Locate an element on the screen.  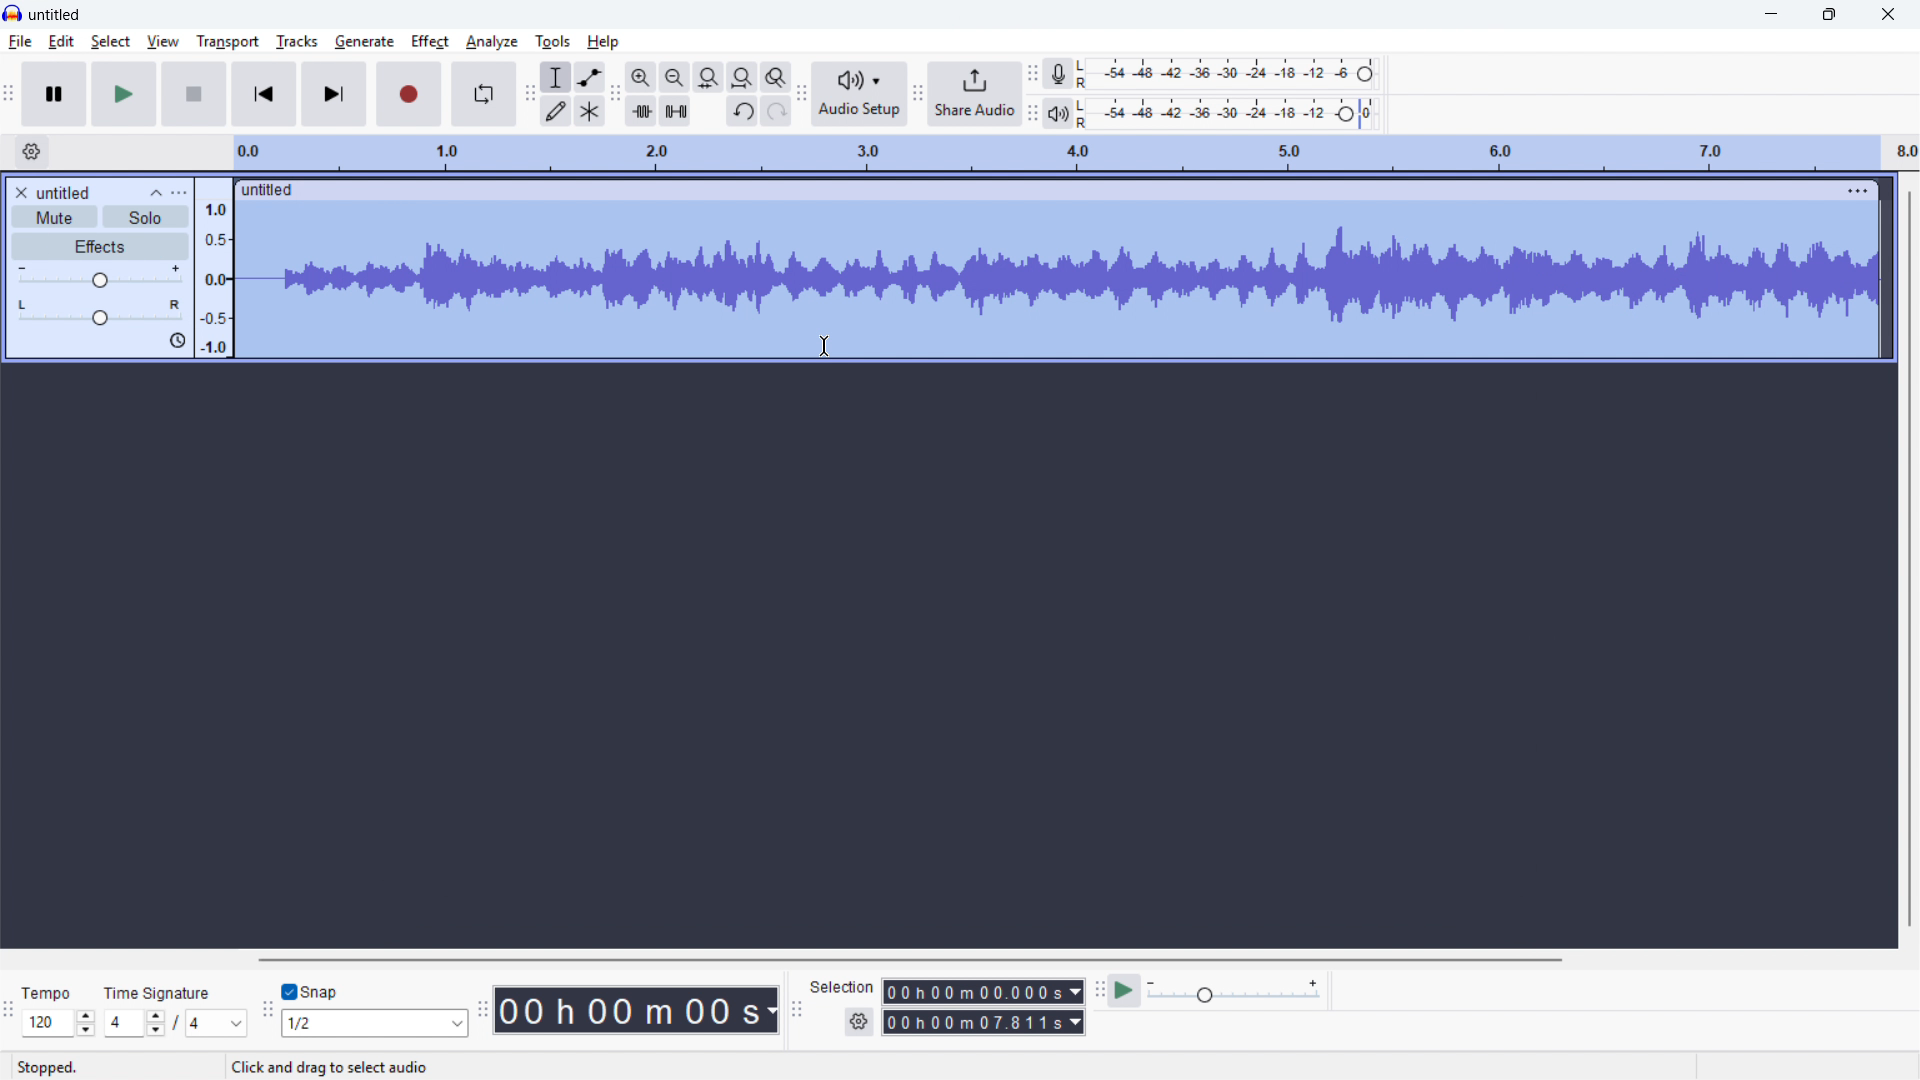
Maximise  is located at coordinates (1829, 15).